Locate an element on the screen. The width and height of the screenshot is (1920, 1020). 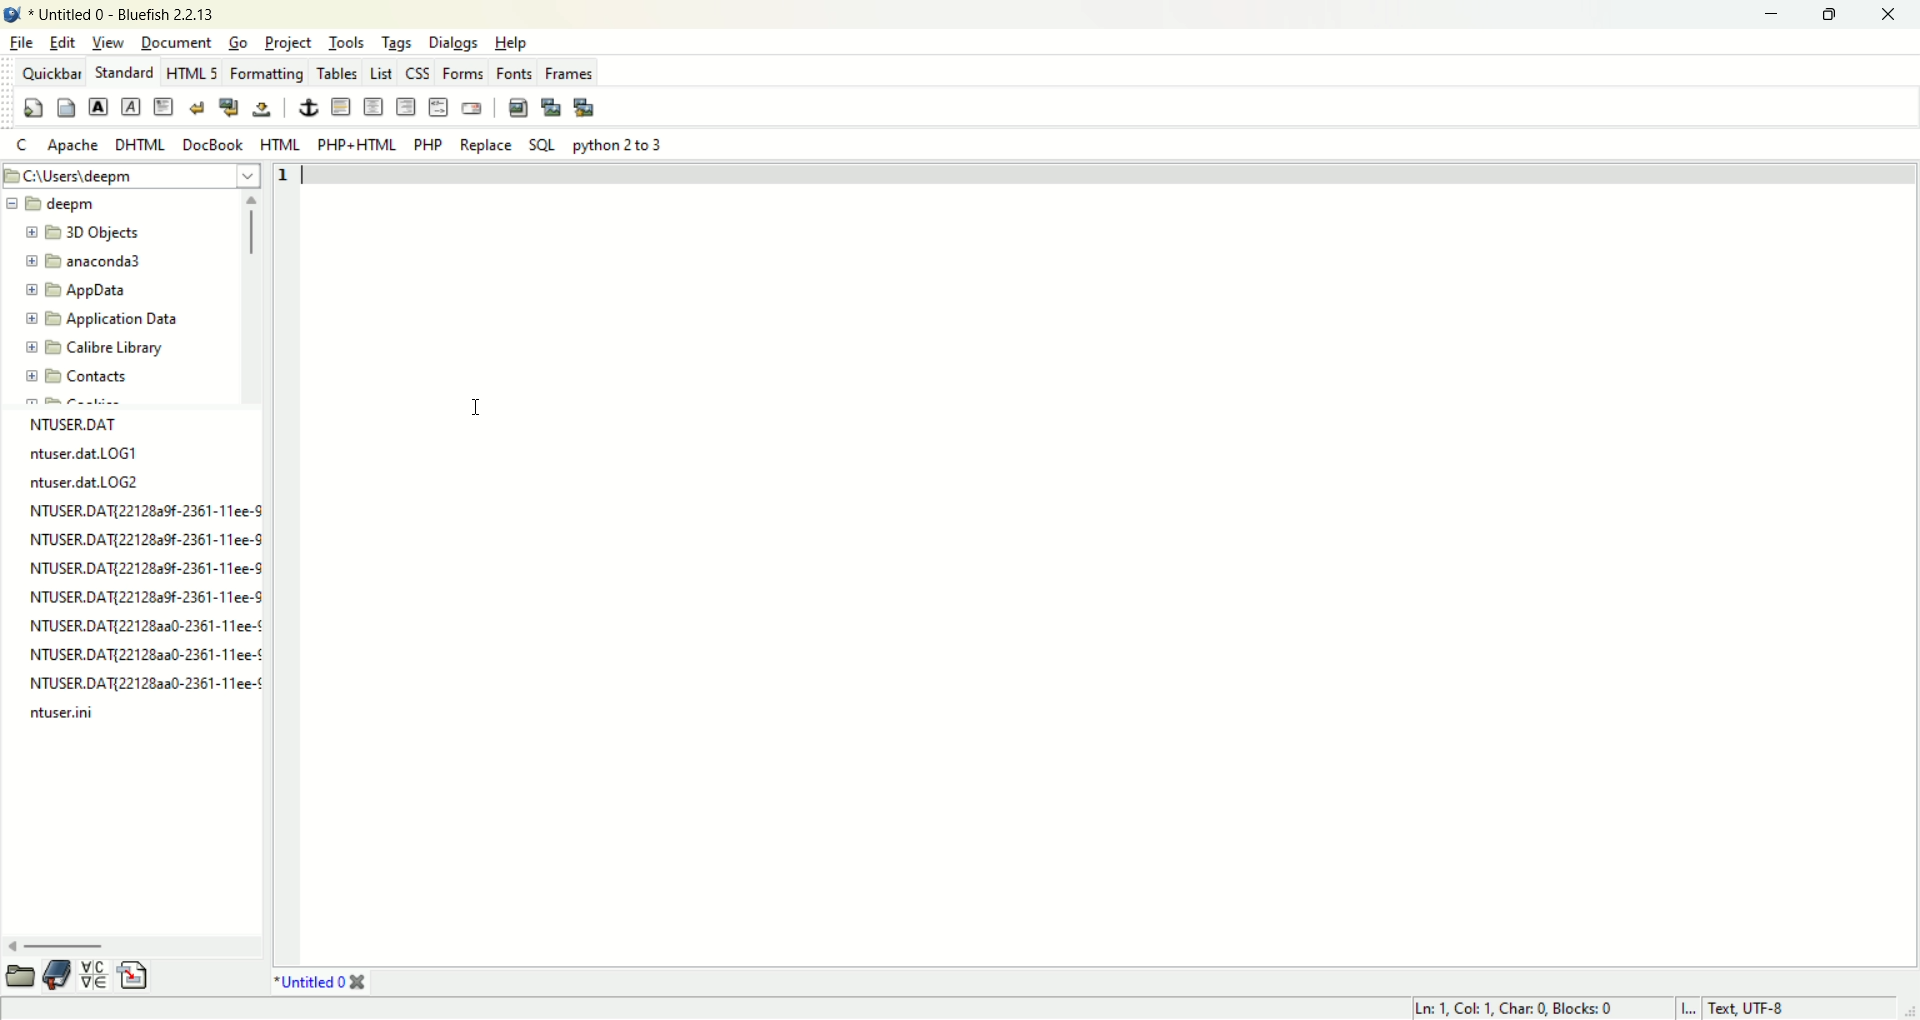
ntuser.ini is located at coordinates (61, 714).